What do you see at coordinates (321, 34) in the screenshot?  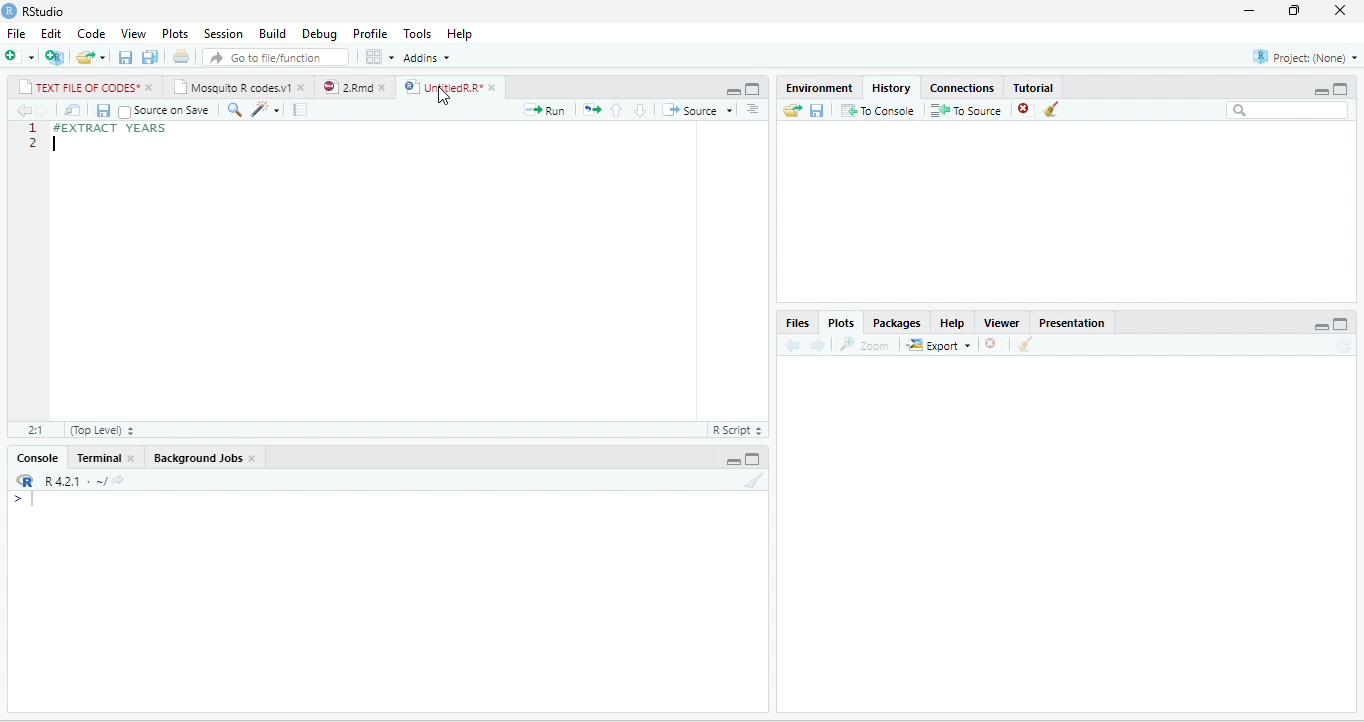 I see `Debug` at bounding box center [321, 34].